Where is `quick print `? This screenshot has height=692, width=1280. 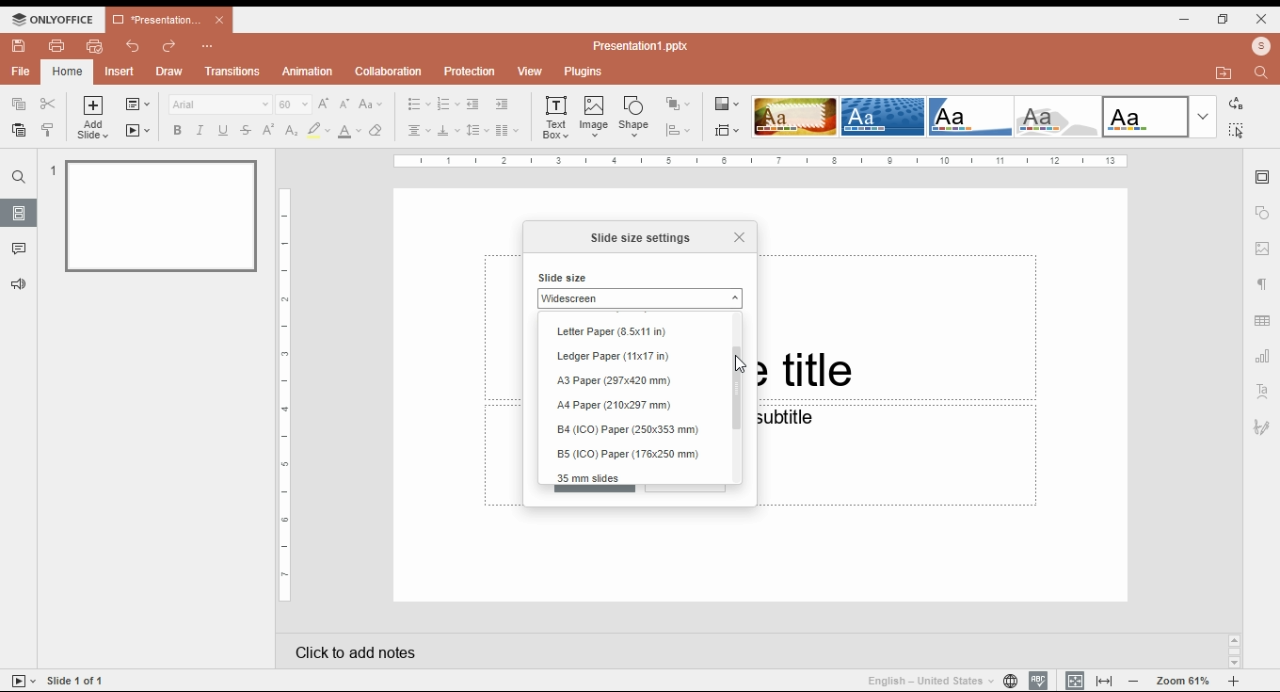
quick print  is located at coordinates (95, 46).